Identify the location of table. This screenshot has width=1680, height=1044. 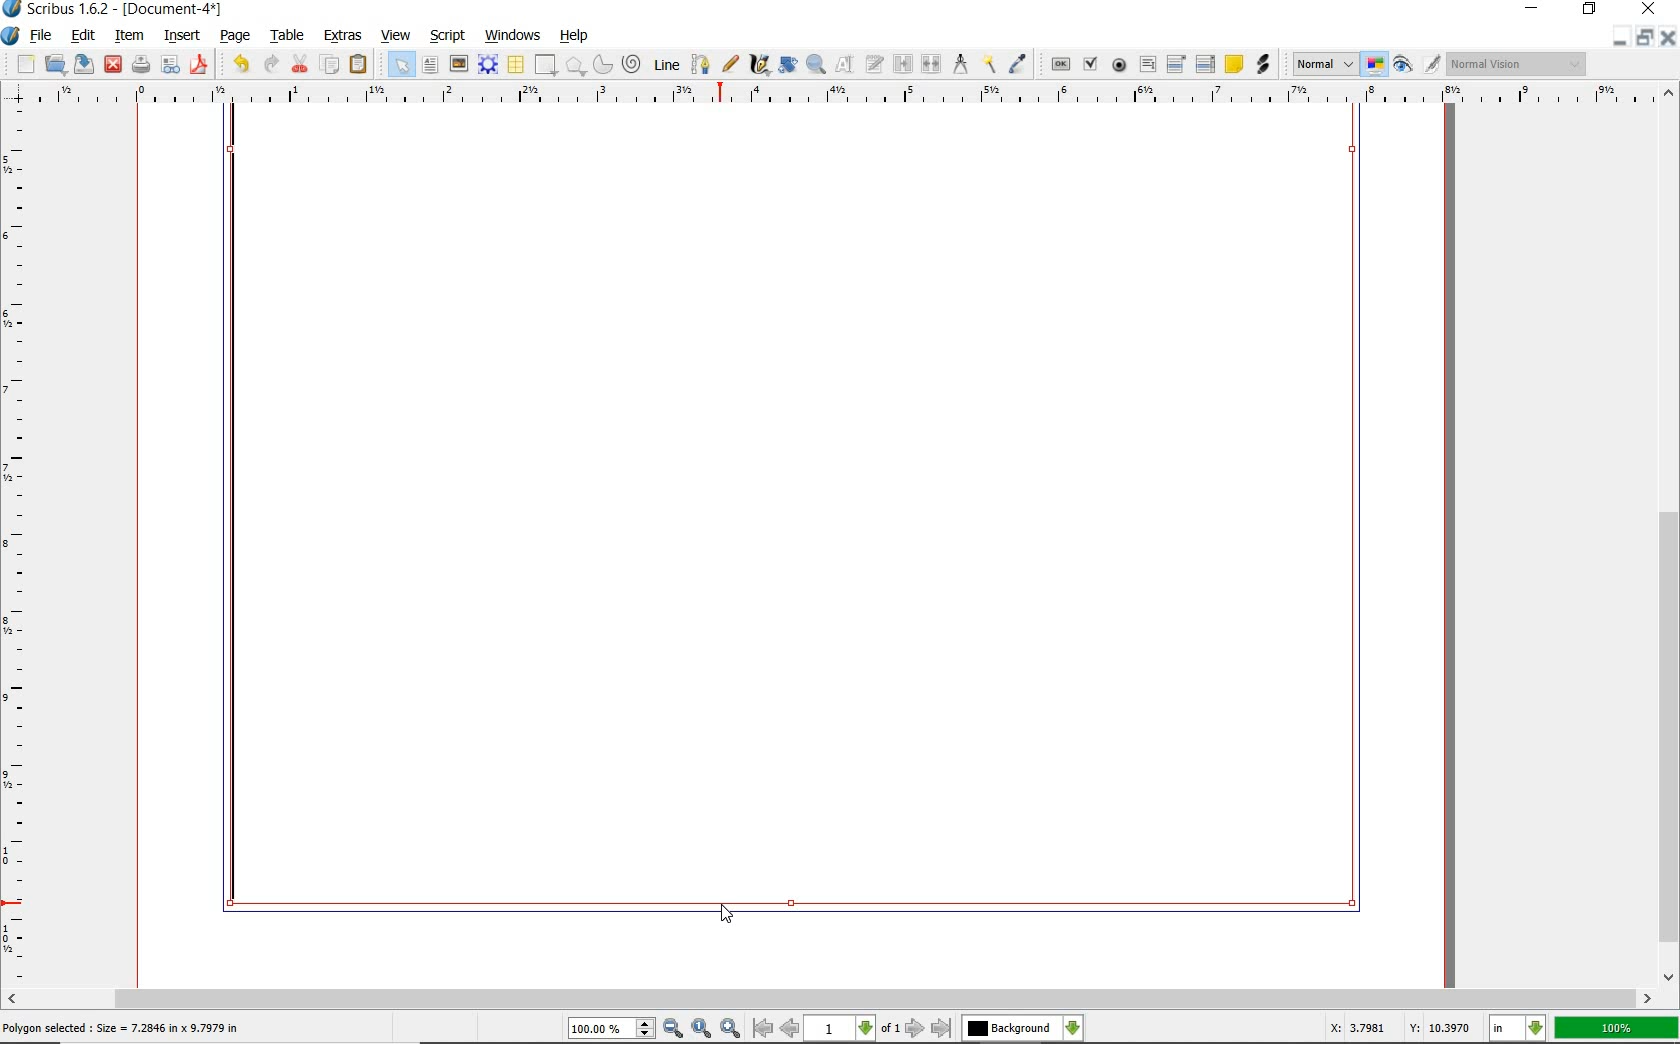
(288, 36).